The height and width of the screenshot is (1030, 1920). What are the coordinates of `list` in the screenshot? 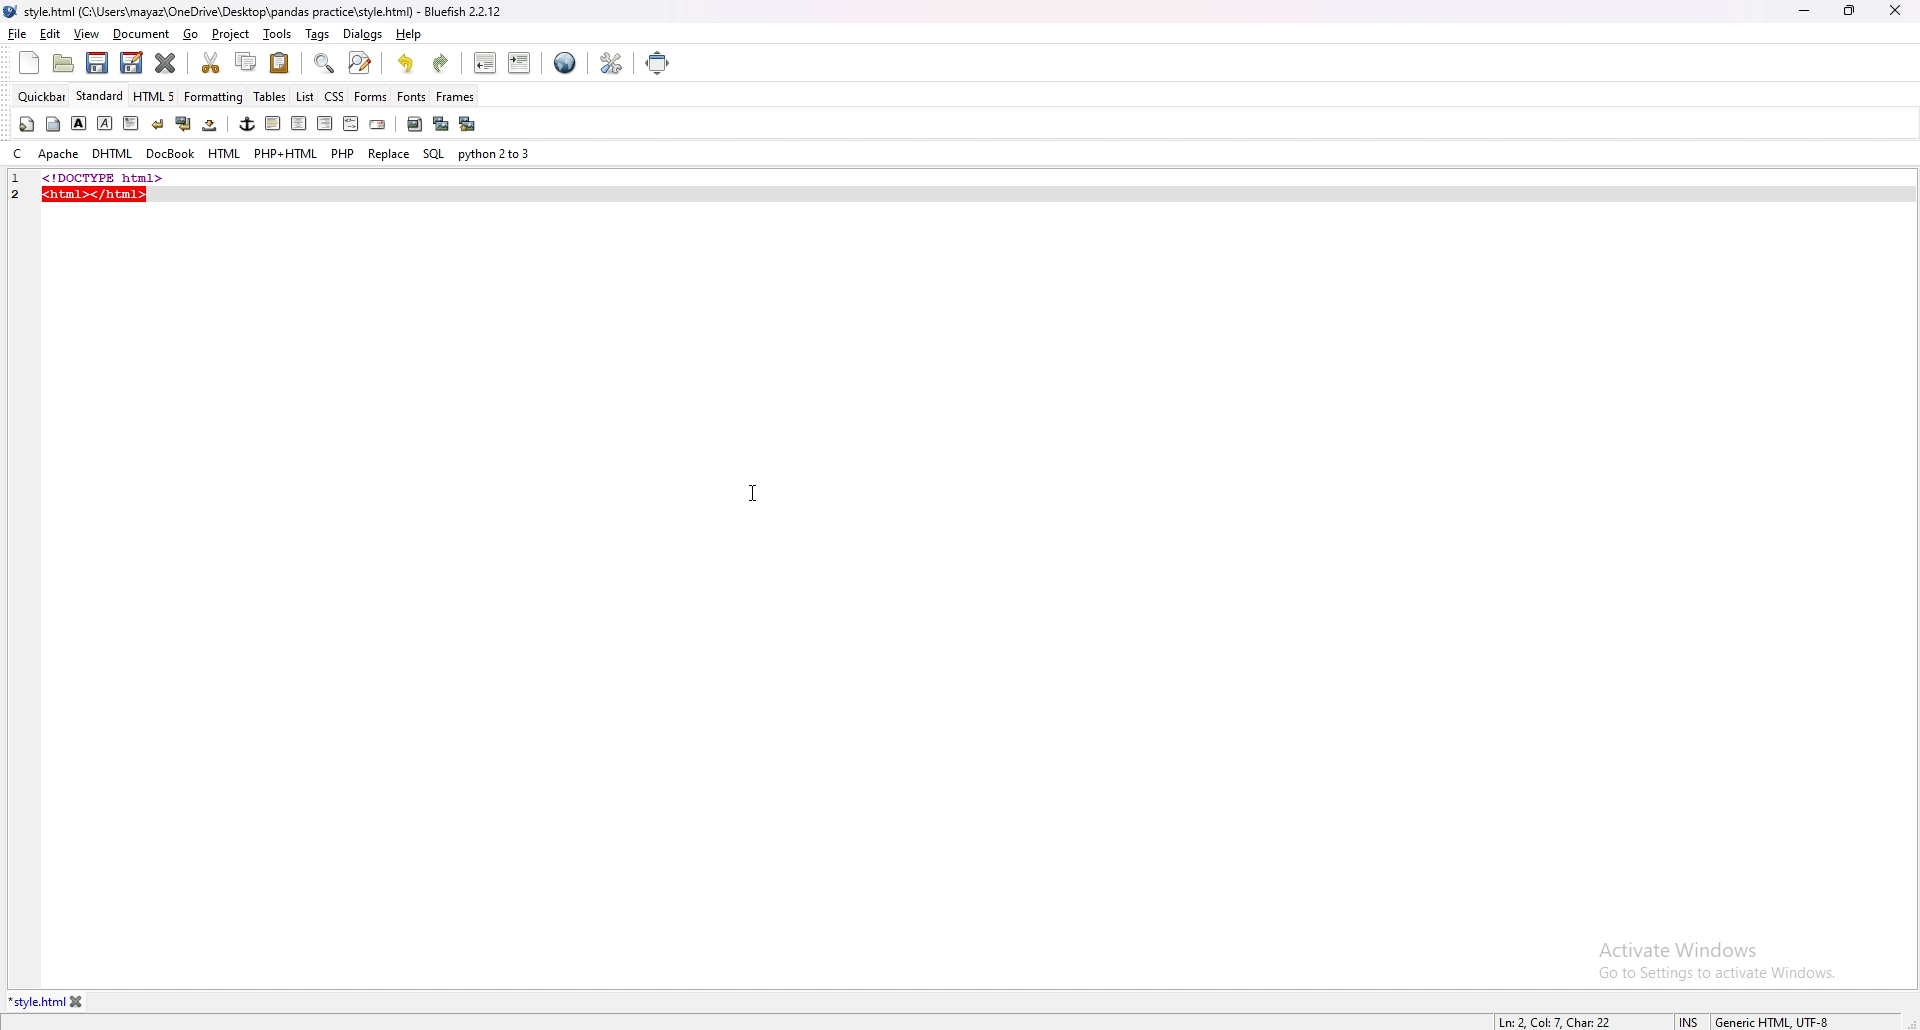 It's located at (305, 95).